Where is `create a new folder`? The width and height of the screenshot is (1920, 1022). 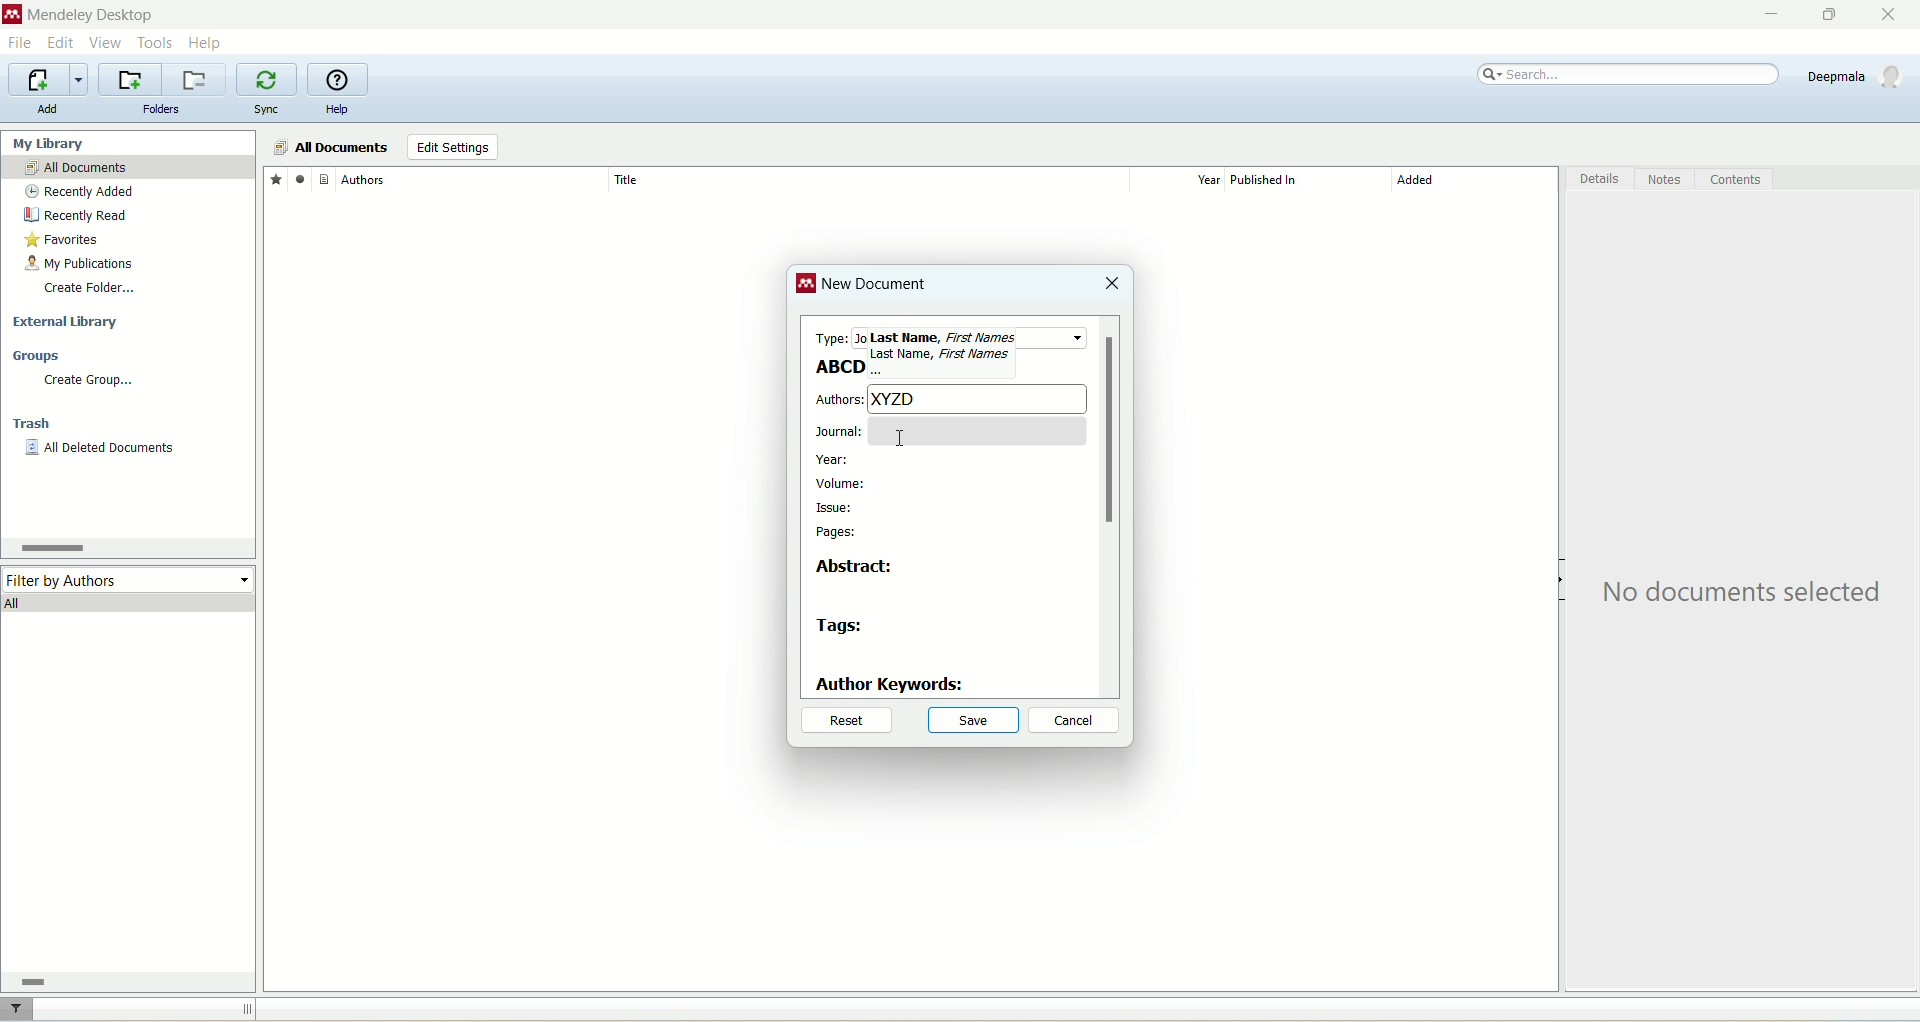
create a new folder is located at coordinates (130, 80).